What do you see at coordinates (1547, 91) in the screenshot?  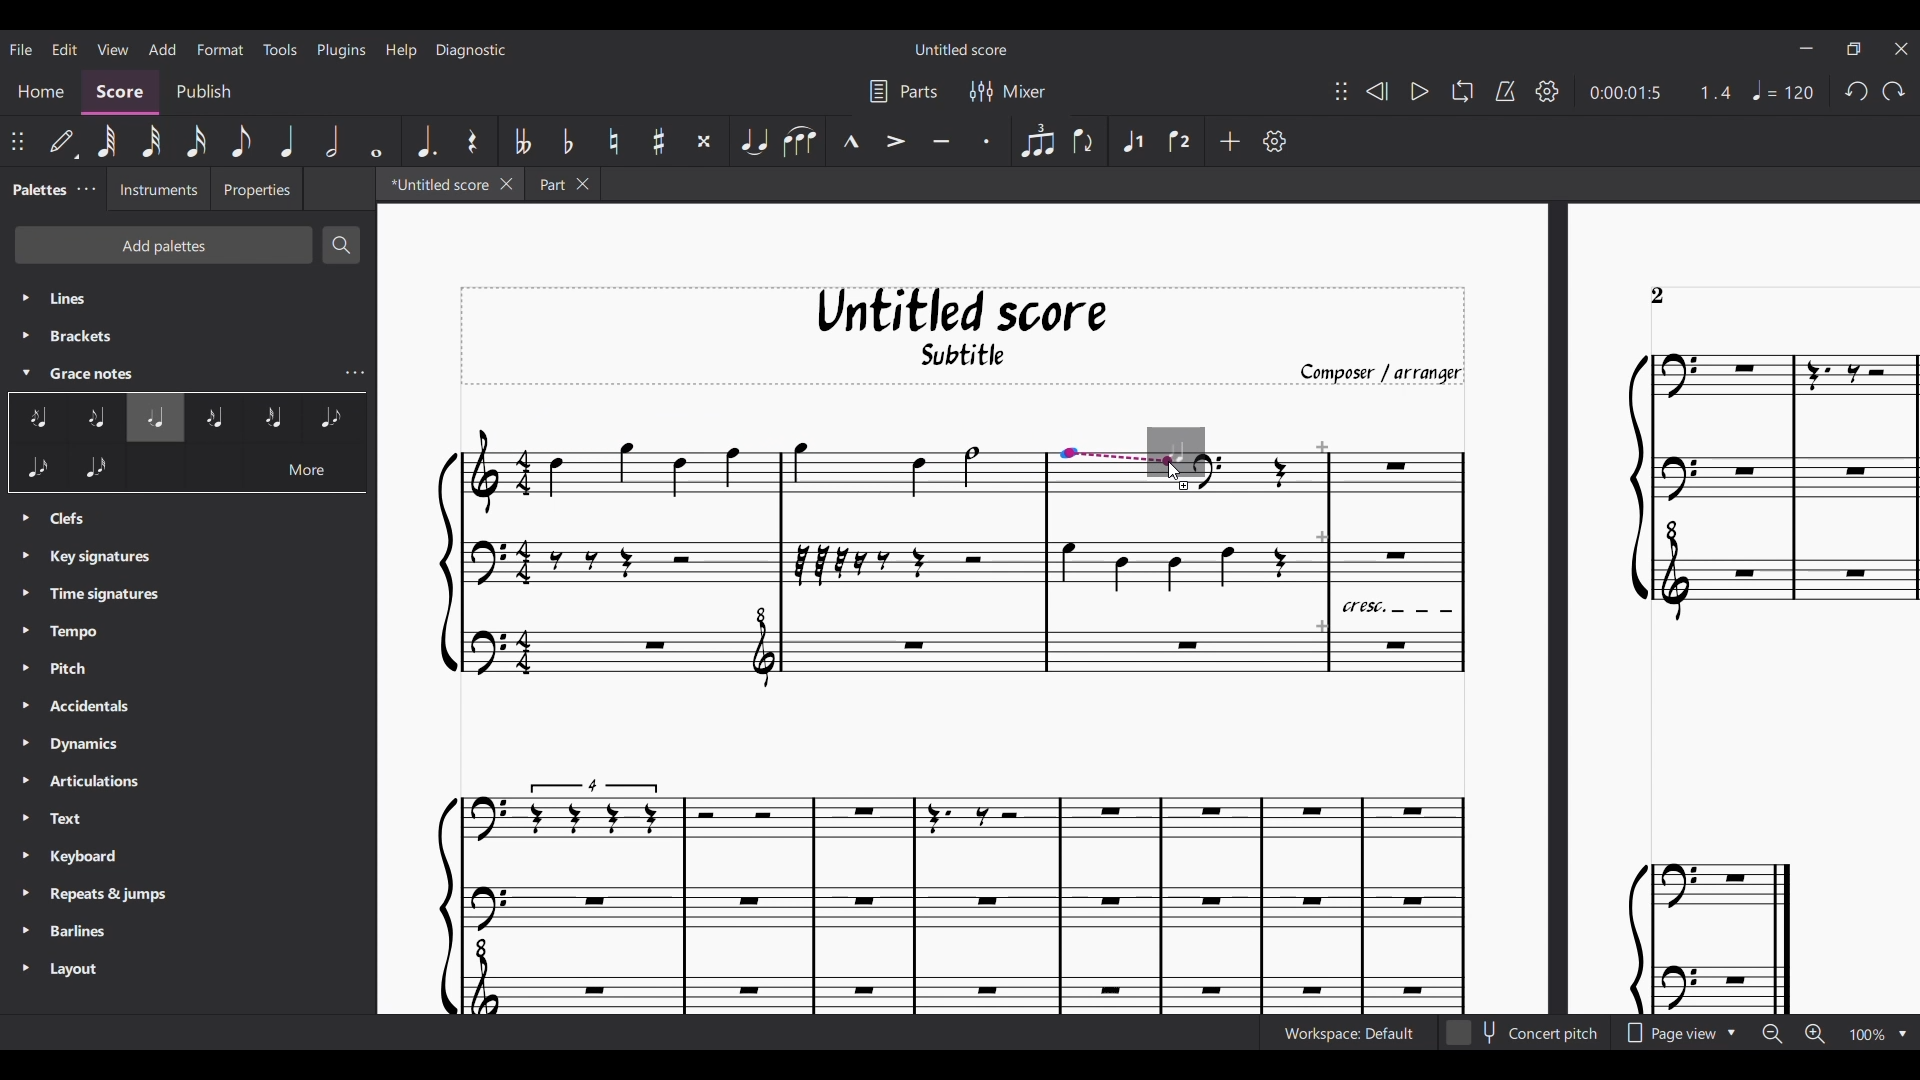 I see `Playback settings` at bounding box center [1547, 91].